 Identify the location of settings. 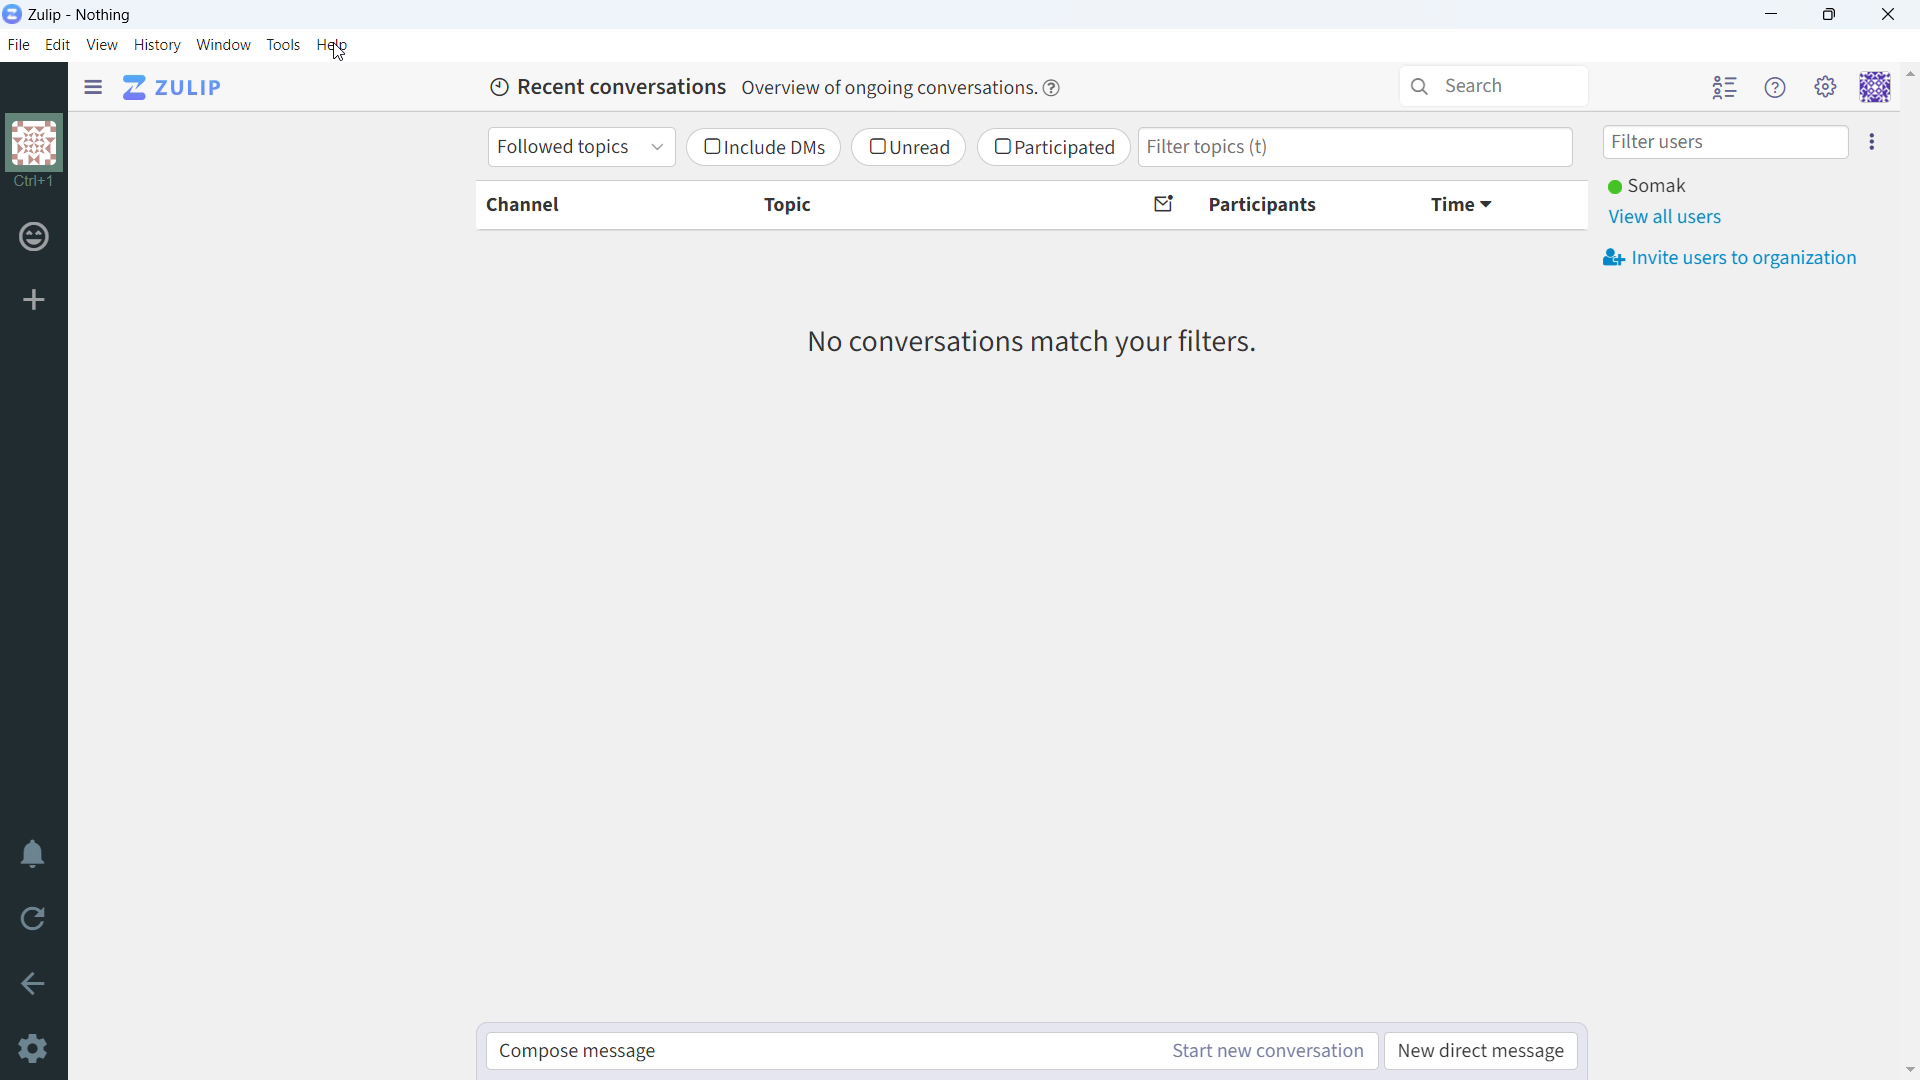
(30, 1049).